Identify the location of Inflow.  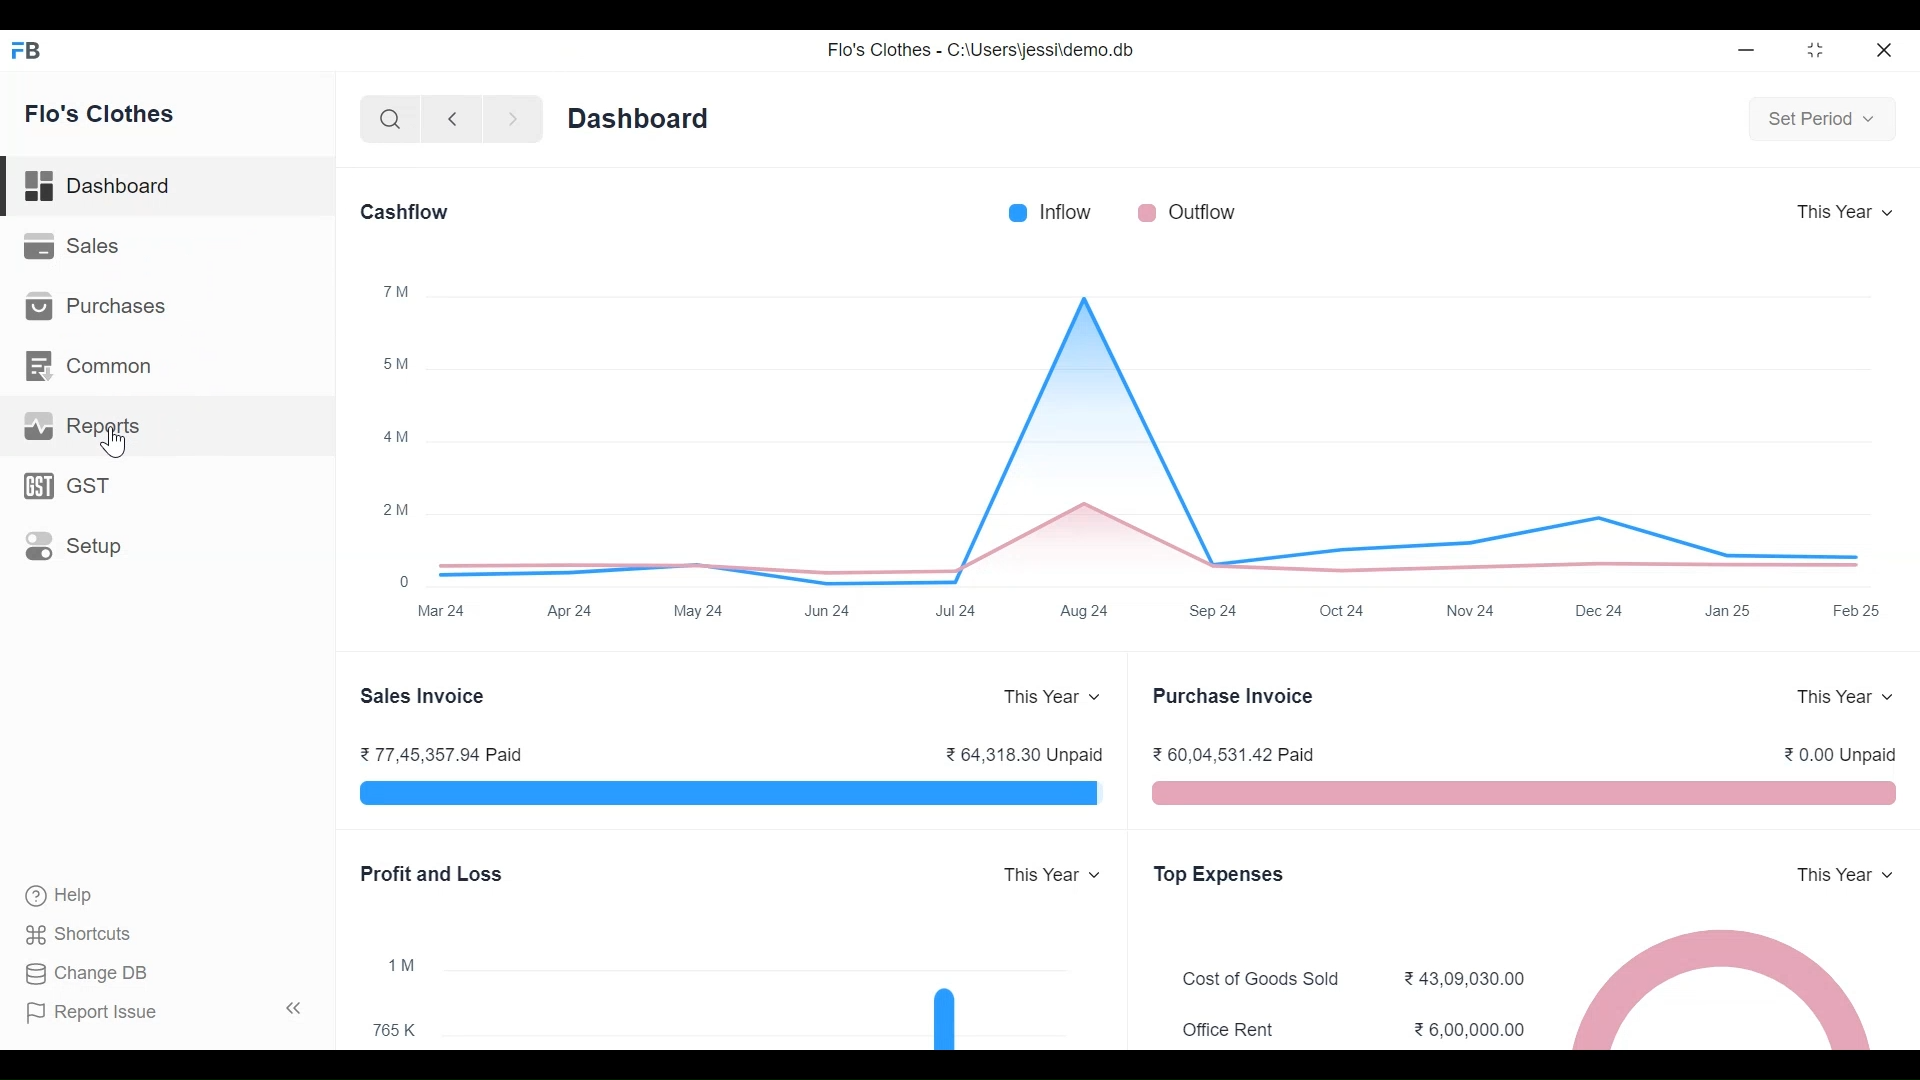
(1068, 211).